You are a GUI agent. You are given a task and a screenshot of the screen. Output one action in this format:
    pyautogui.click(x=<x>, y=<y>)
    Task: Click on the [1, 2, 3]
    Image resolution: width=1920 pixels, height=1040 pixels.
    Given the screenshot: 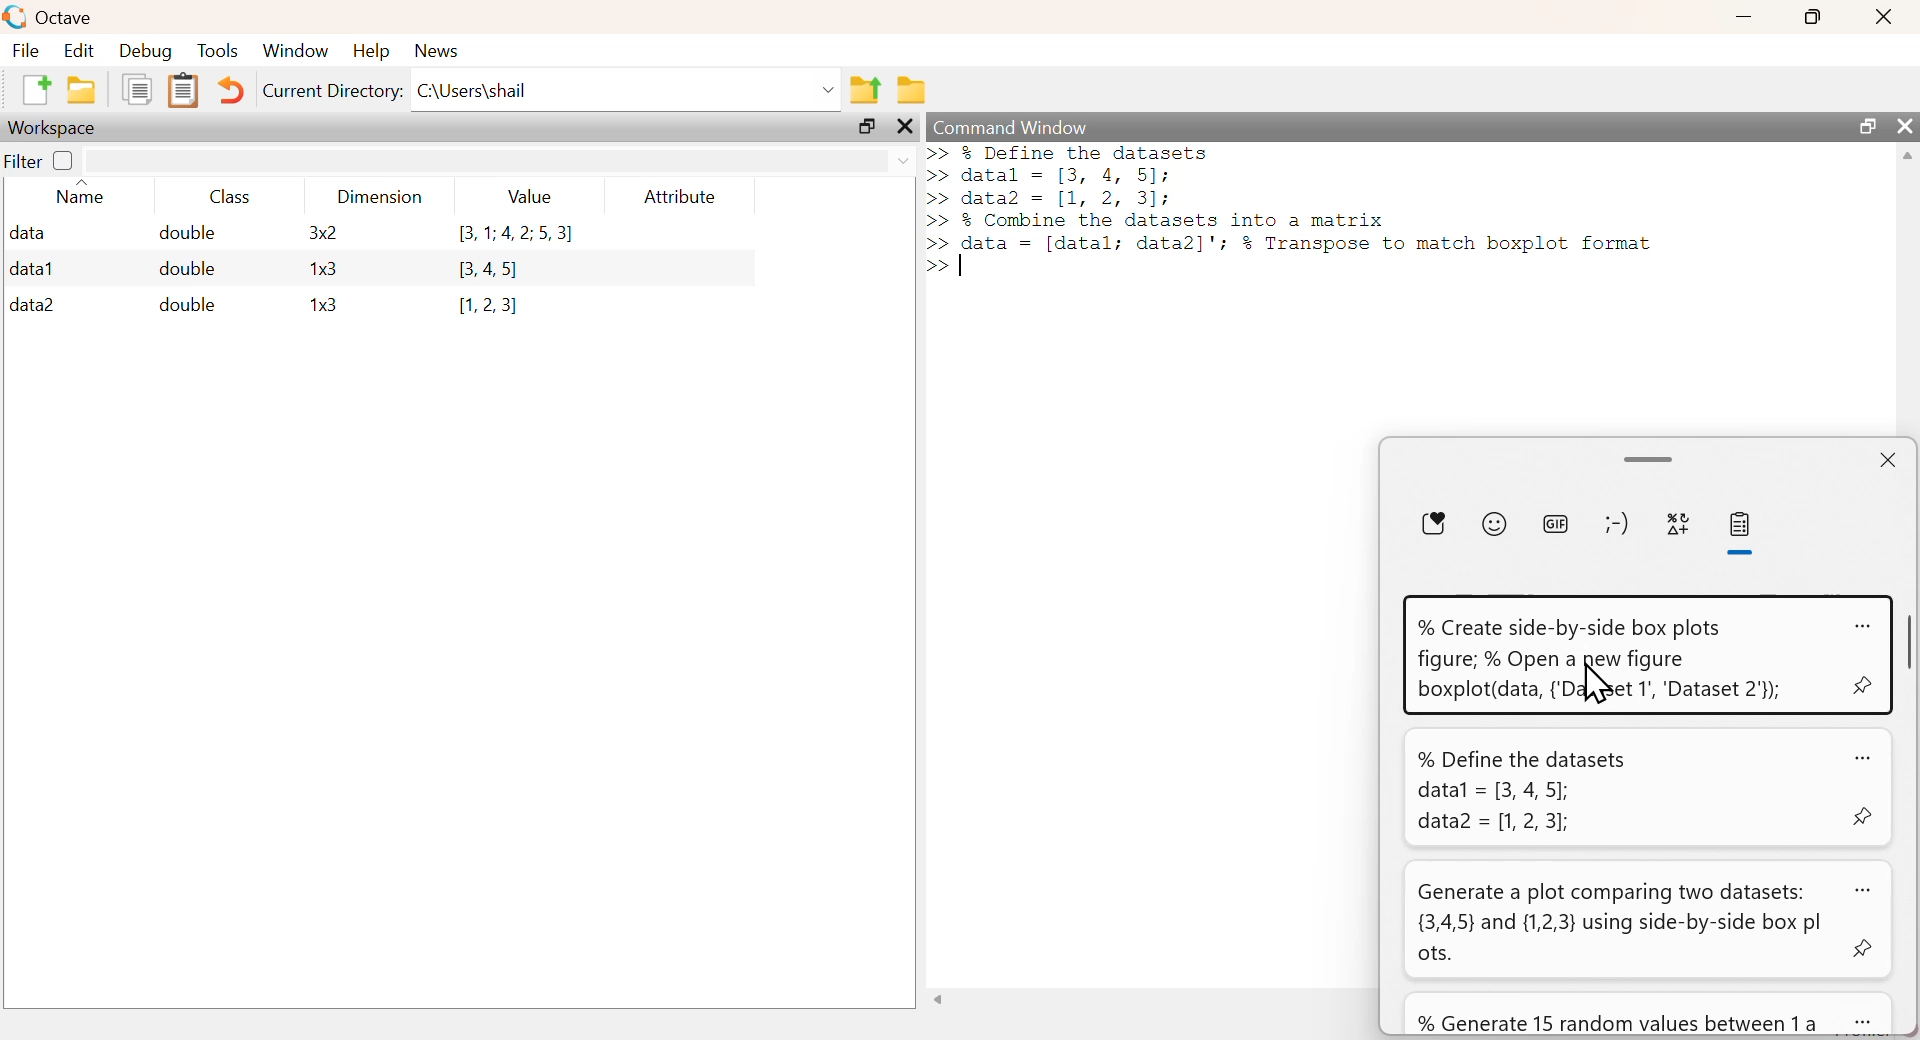 What is the action you would take?
    pyautogui.click(x=488, y=306)
    